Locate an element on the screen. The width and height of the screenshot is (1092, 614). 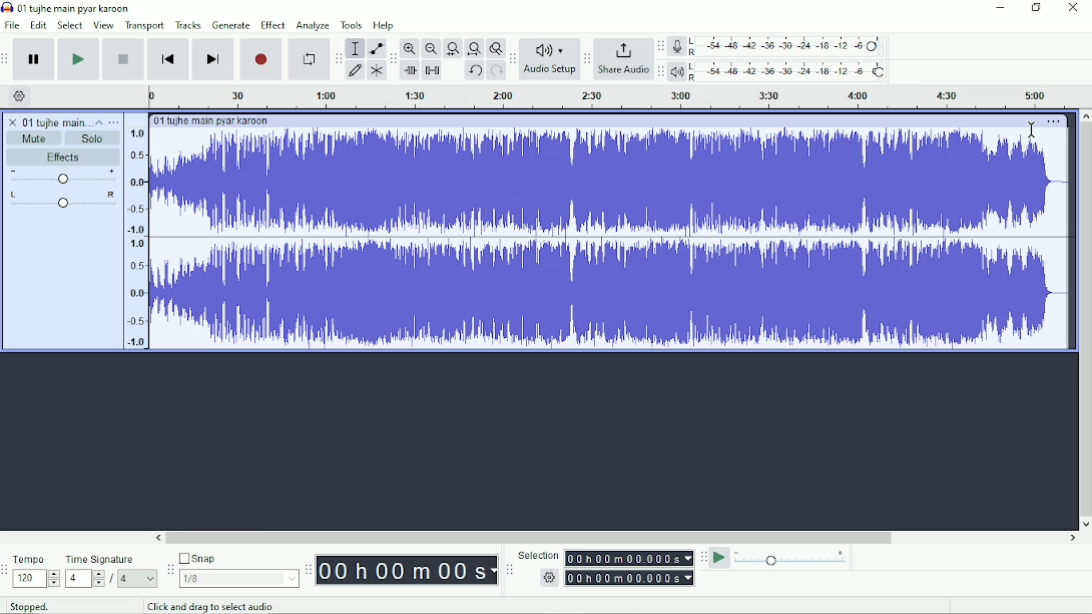
Timeline is located at coordinates (615, 96).